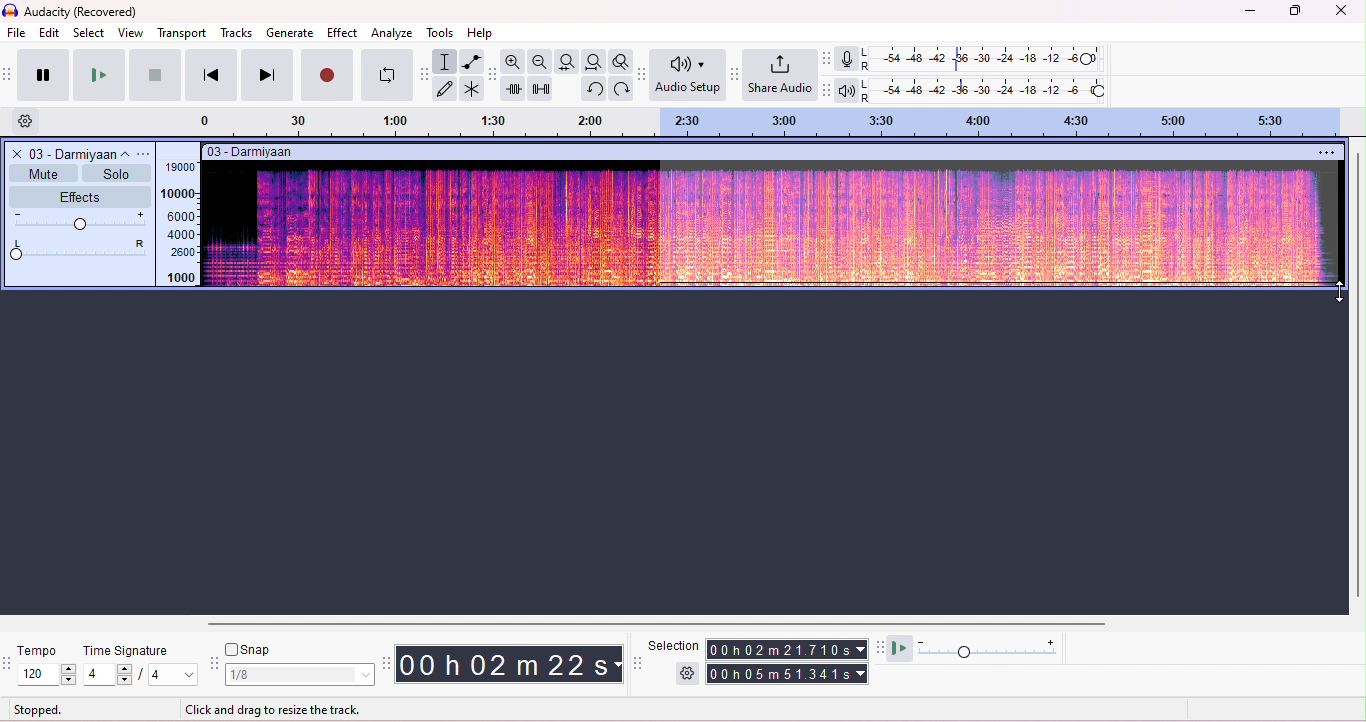 The width and height of the screenshot is (1366, 722). Describe the element at coordinates (828, 90) in the screenshot. I see `playback meter tool bar` at that location.